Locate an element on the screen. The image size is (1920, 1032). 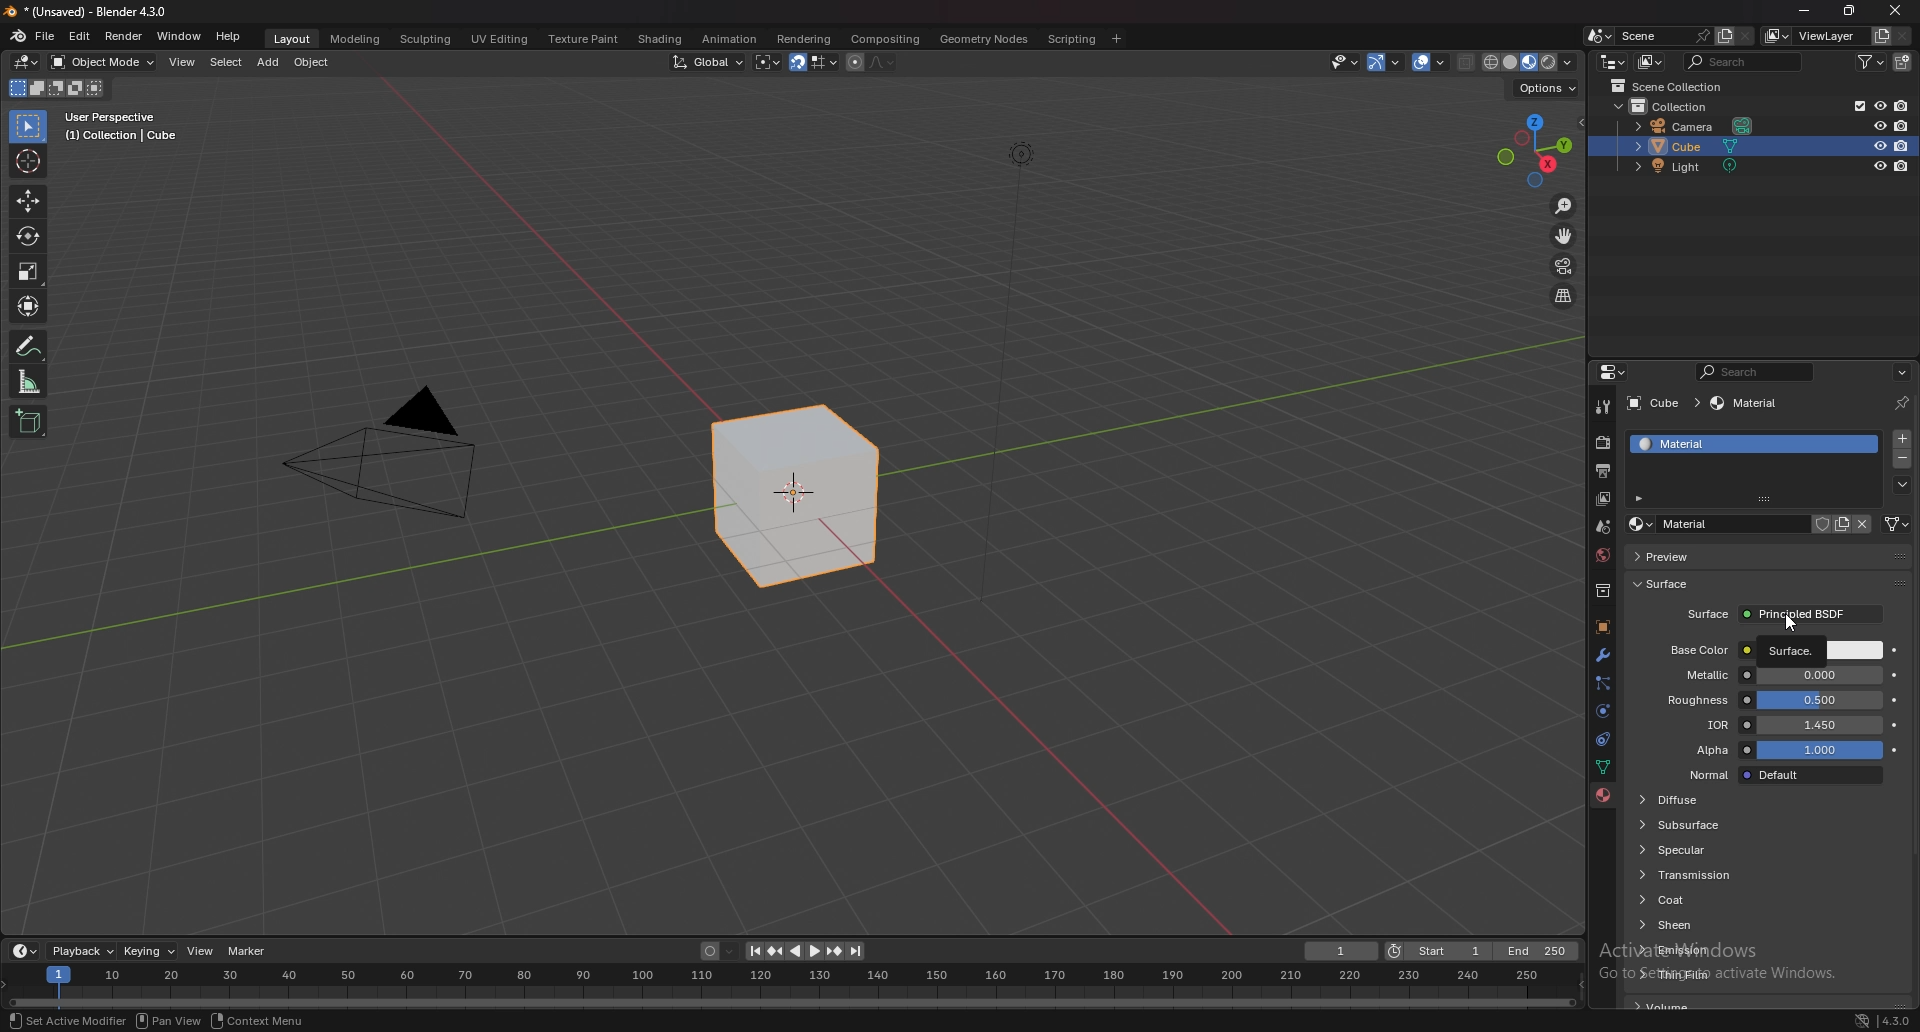
uv editing is located at coordinates (498, 38).